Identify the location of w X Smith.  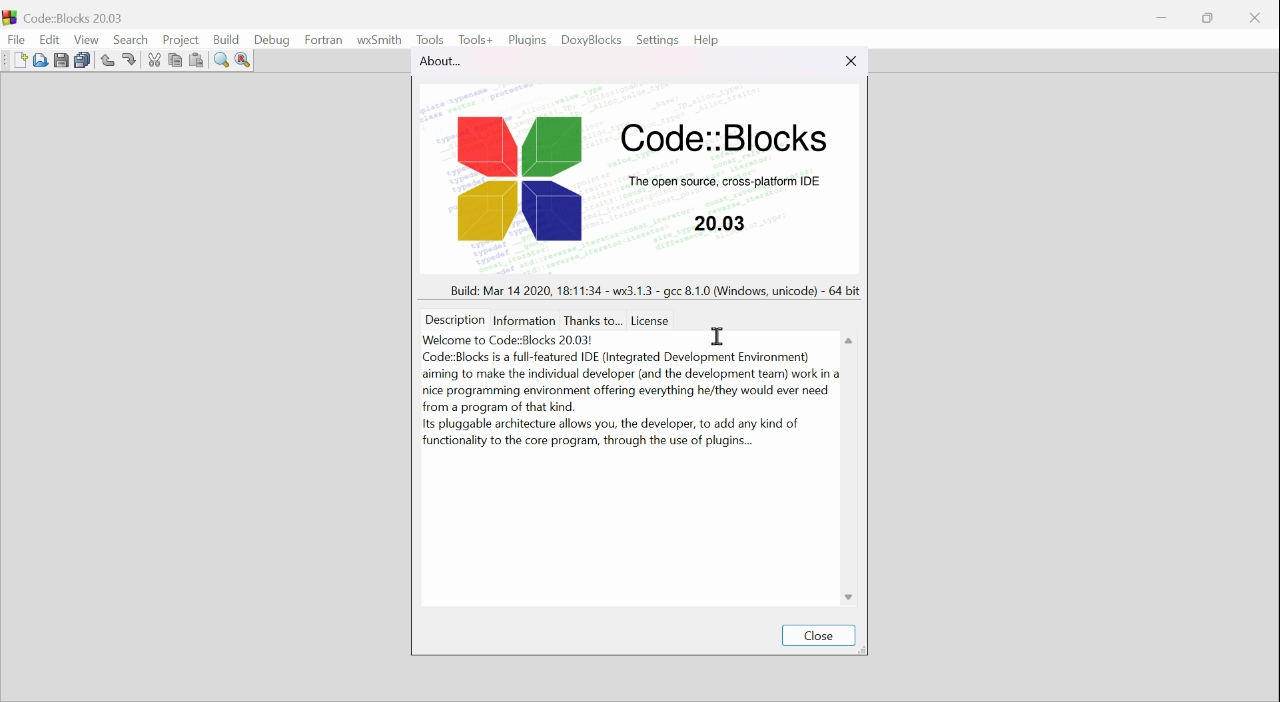
(382, 39).